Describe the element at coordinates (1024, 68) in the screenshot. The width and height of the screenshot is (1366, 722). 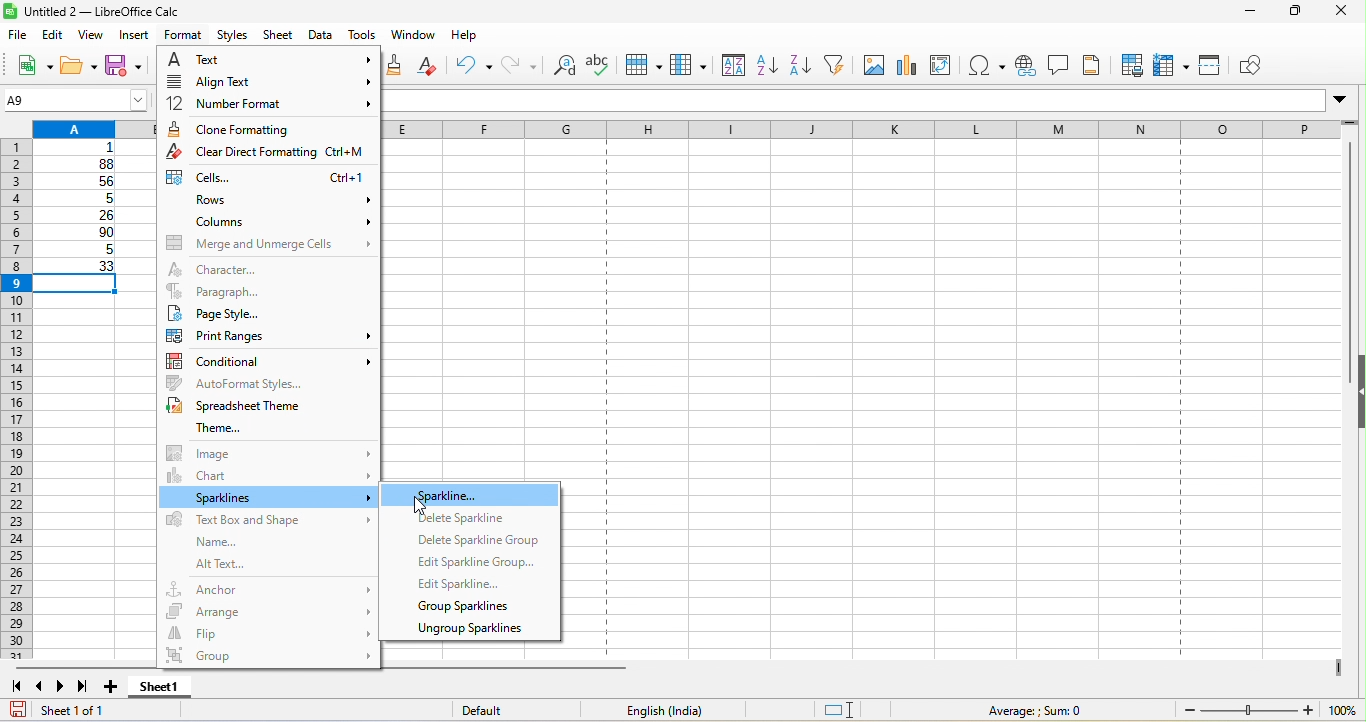
I see `hyperlink` at that location.